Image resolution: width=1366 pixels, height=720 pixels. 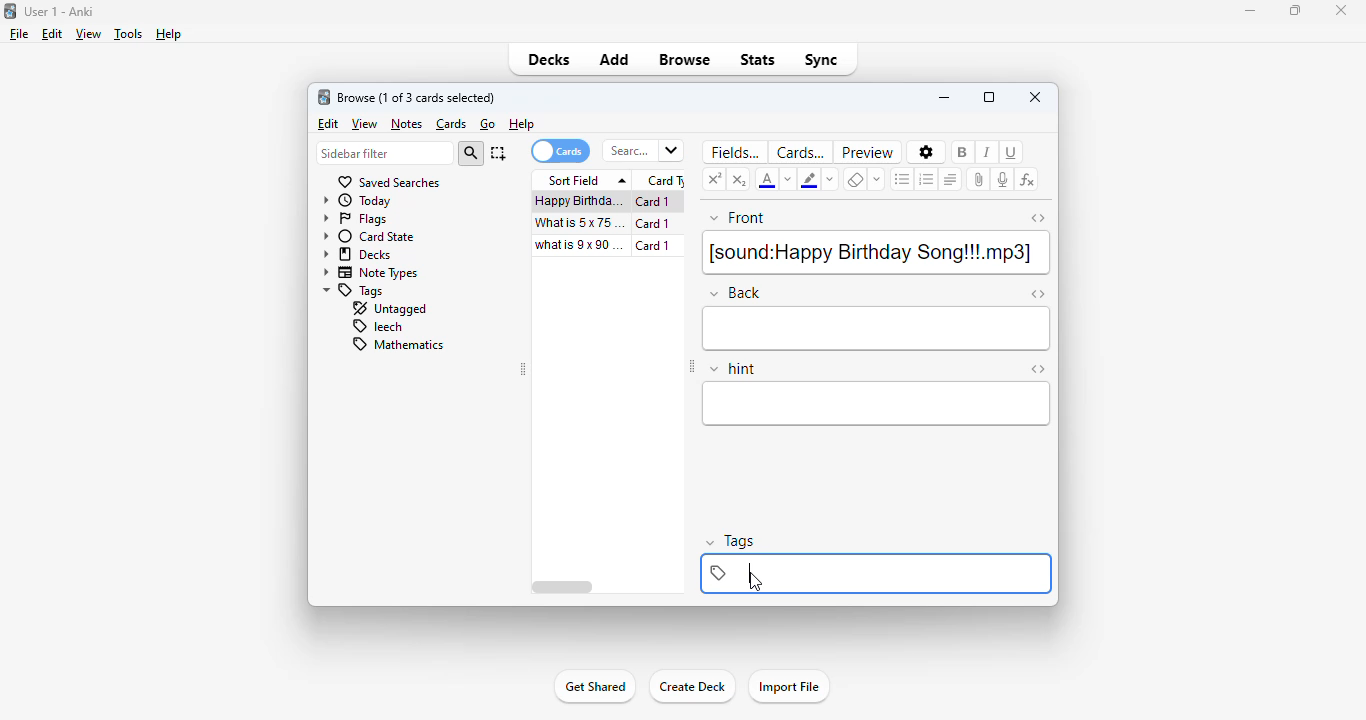 What do you see at coordinates (653, 224) in the screenshot?
I see `card 1` at bounding box center [653, 224].